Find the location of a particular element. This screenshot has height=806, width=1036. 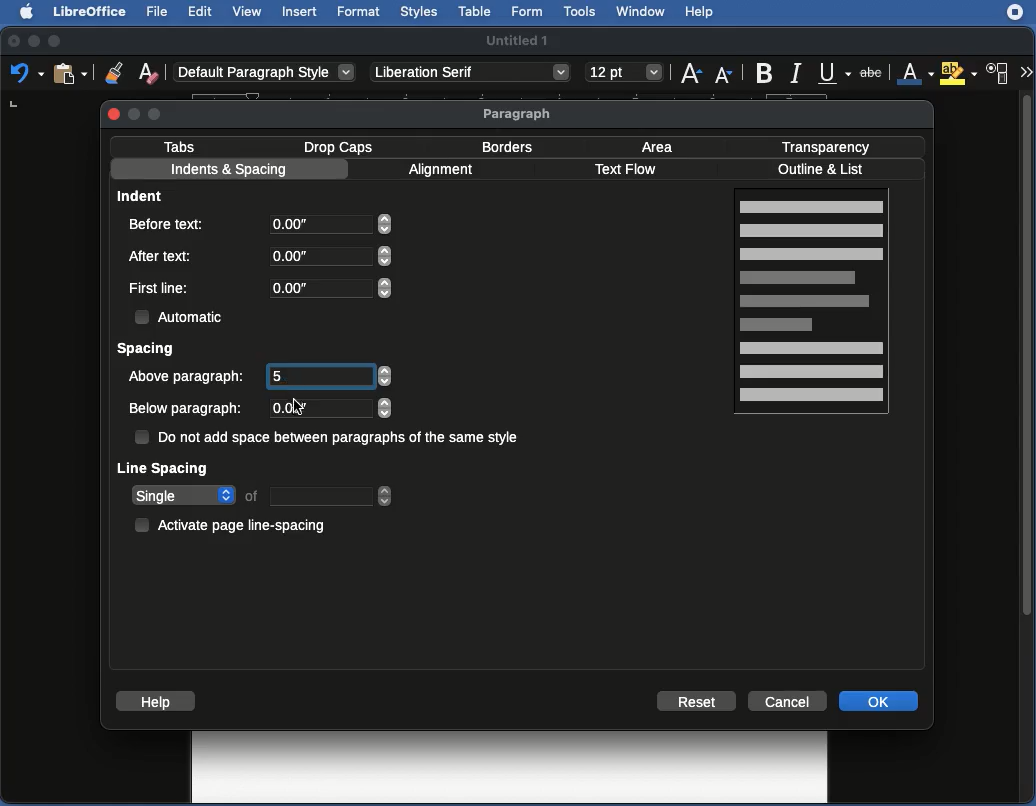

Bold is located at coordinates (763, 71).